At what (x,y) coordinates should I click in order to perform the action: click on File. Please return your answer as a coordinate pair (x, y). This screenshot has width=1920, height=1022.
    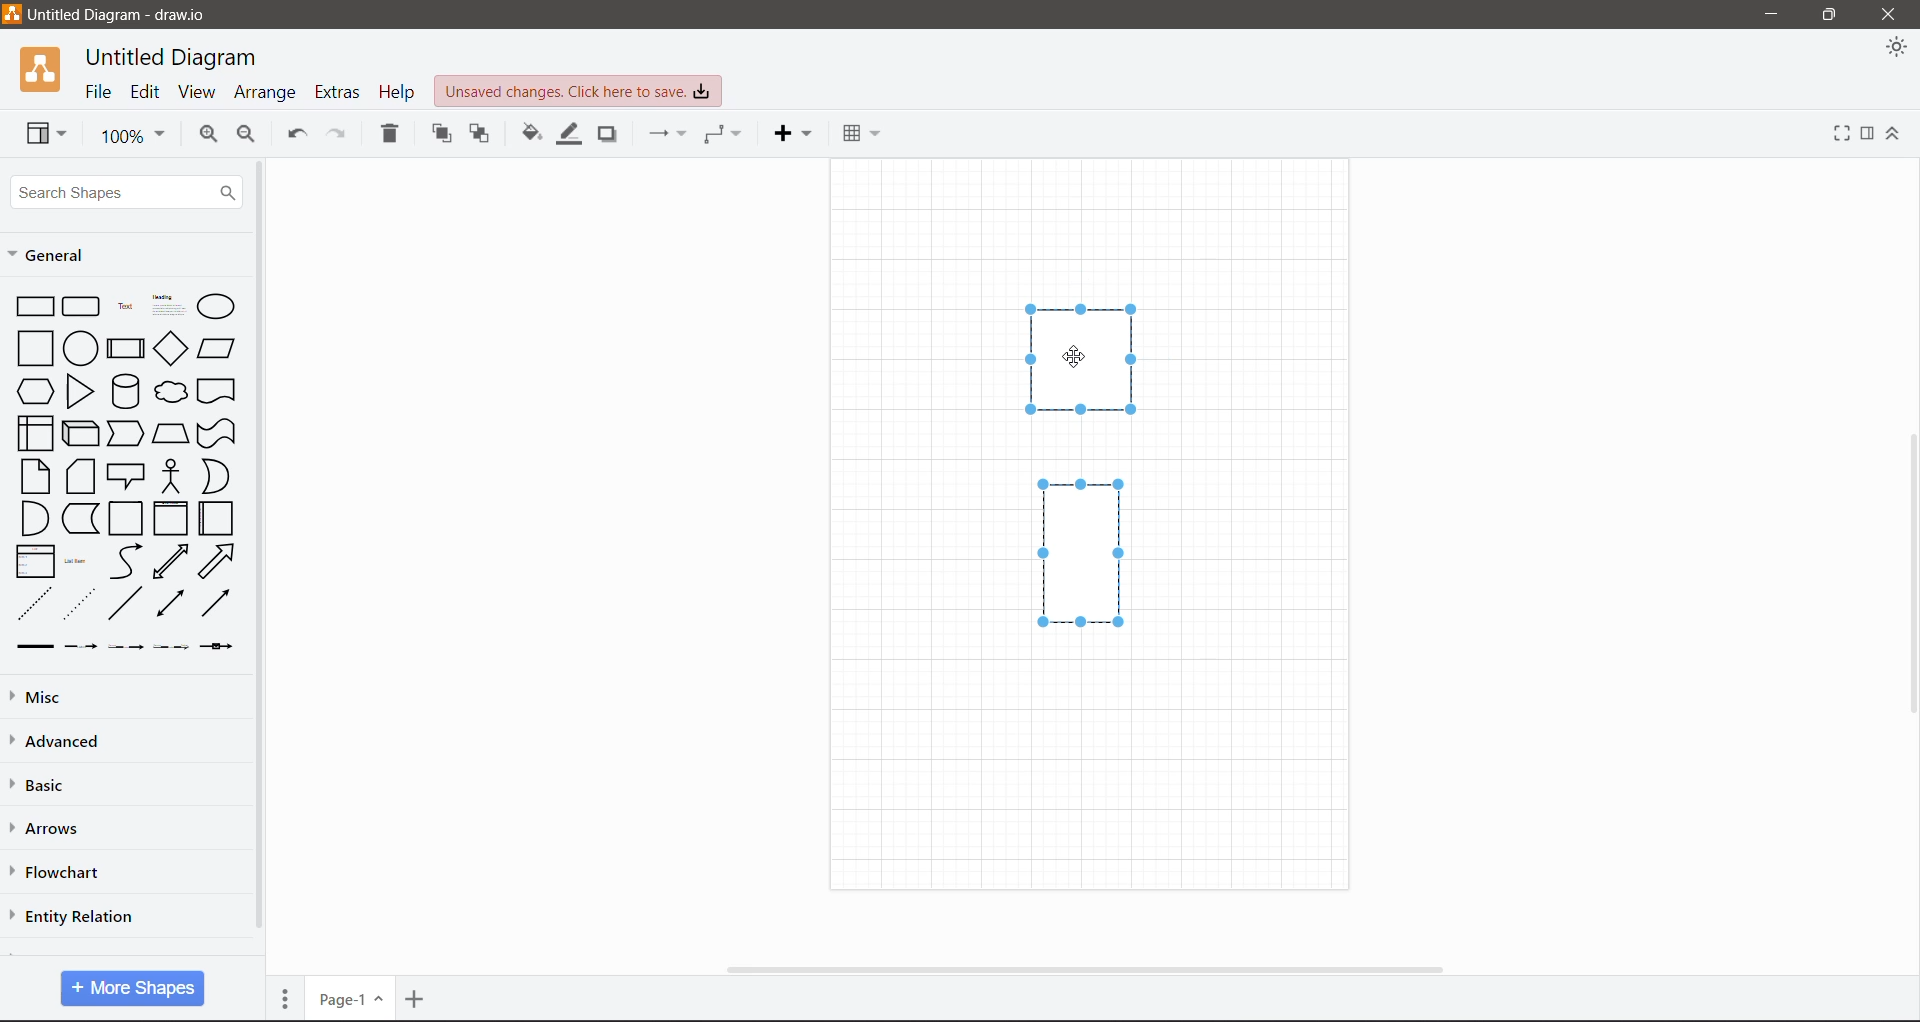
    Looking at the image, I should click on (99, 92).